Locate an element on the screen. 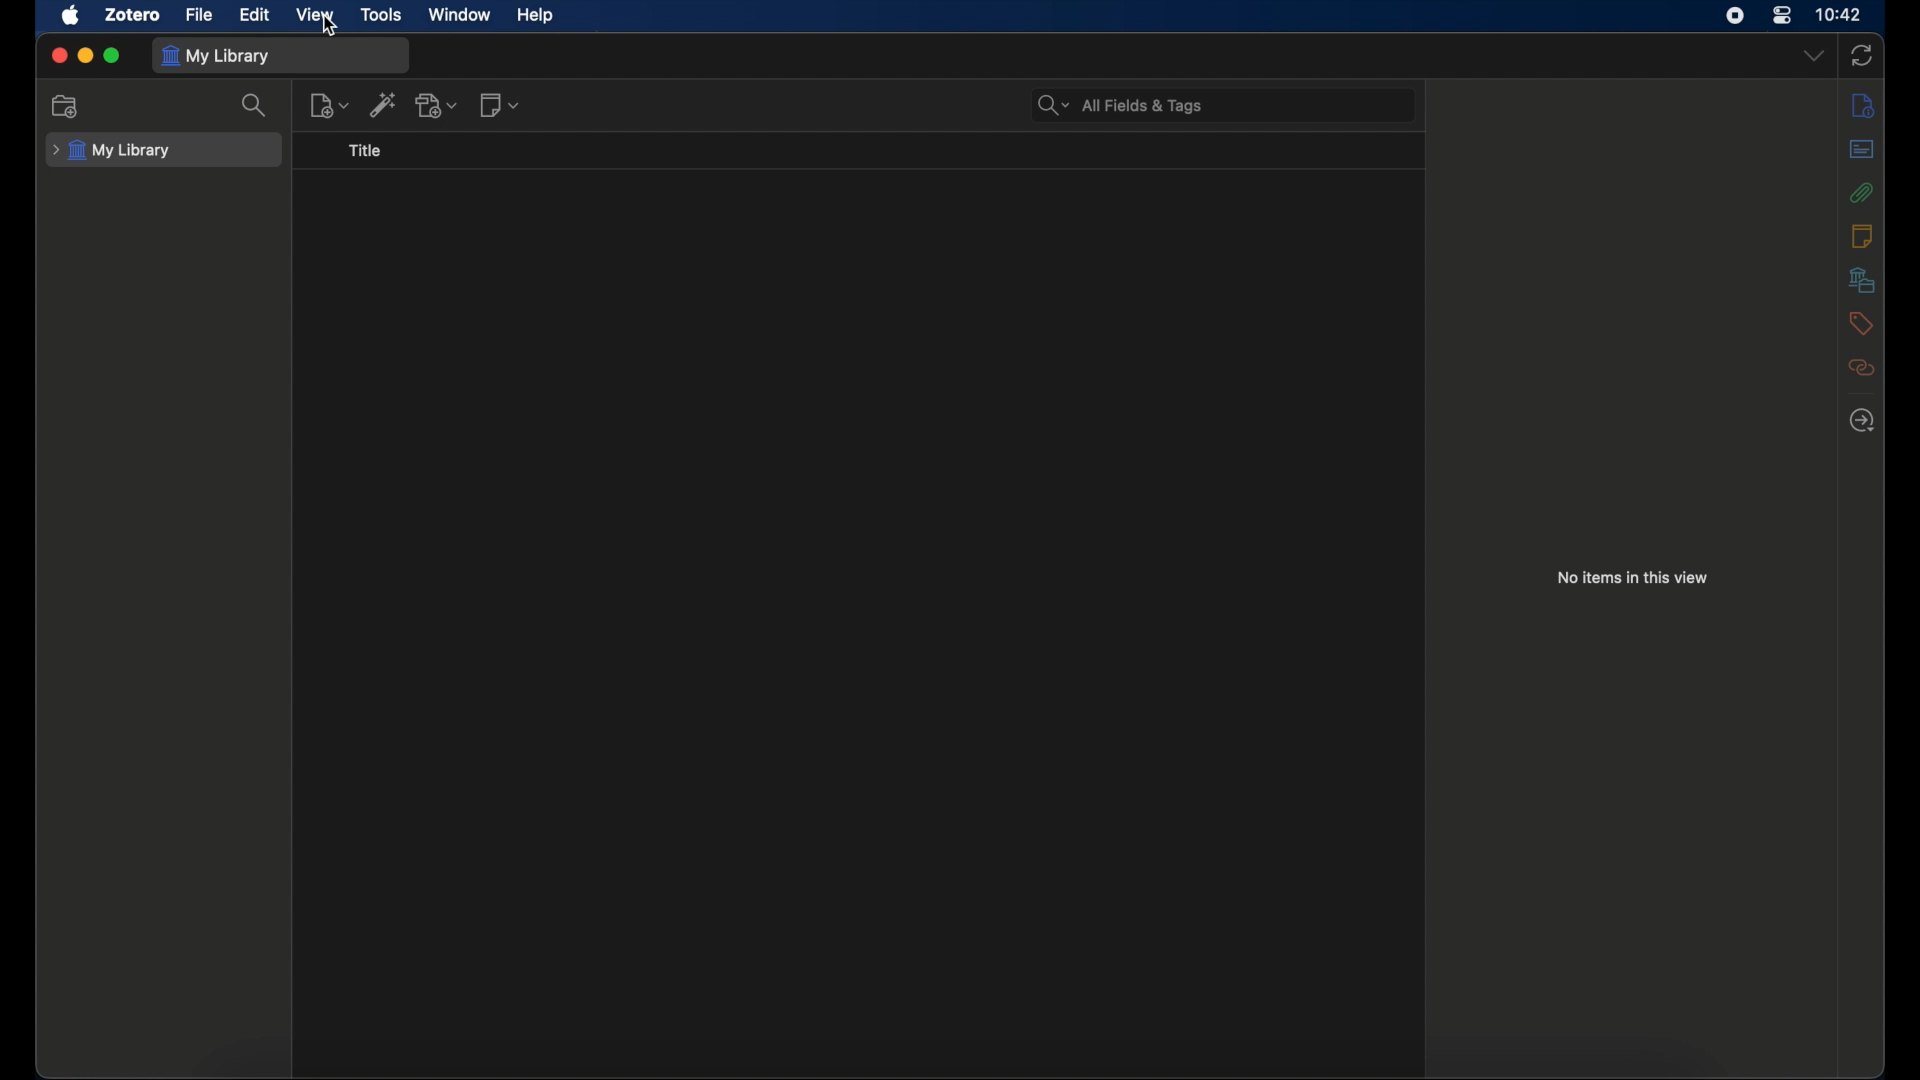 Image resolution: width=1920 pixels, height=1080 pixels. file is located at coordinates (199, 15).